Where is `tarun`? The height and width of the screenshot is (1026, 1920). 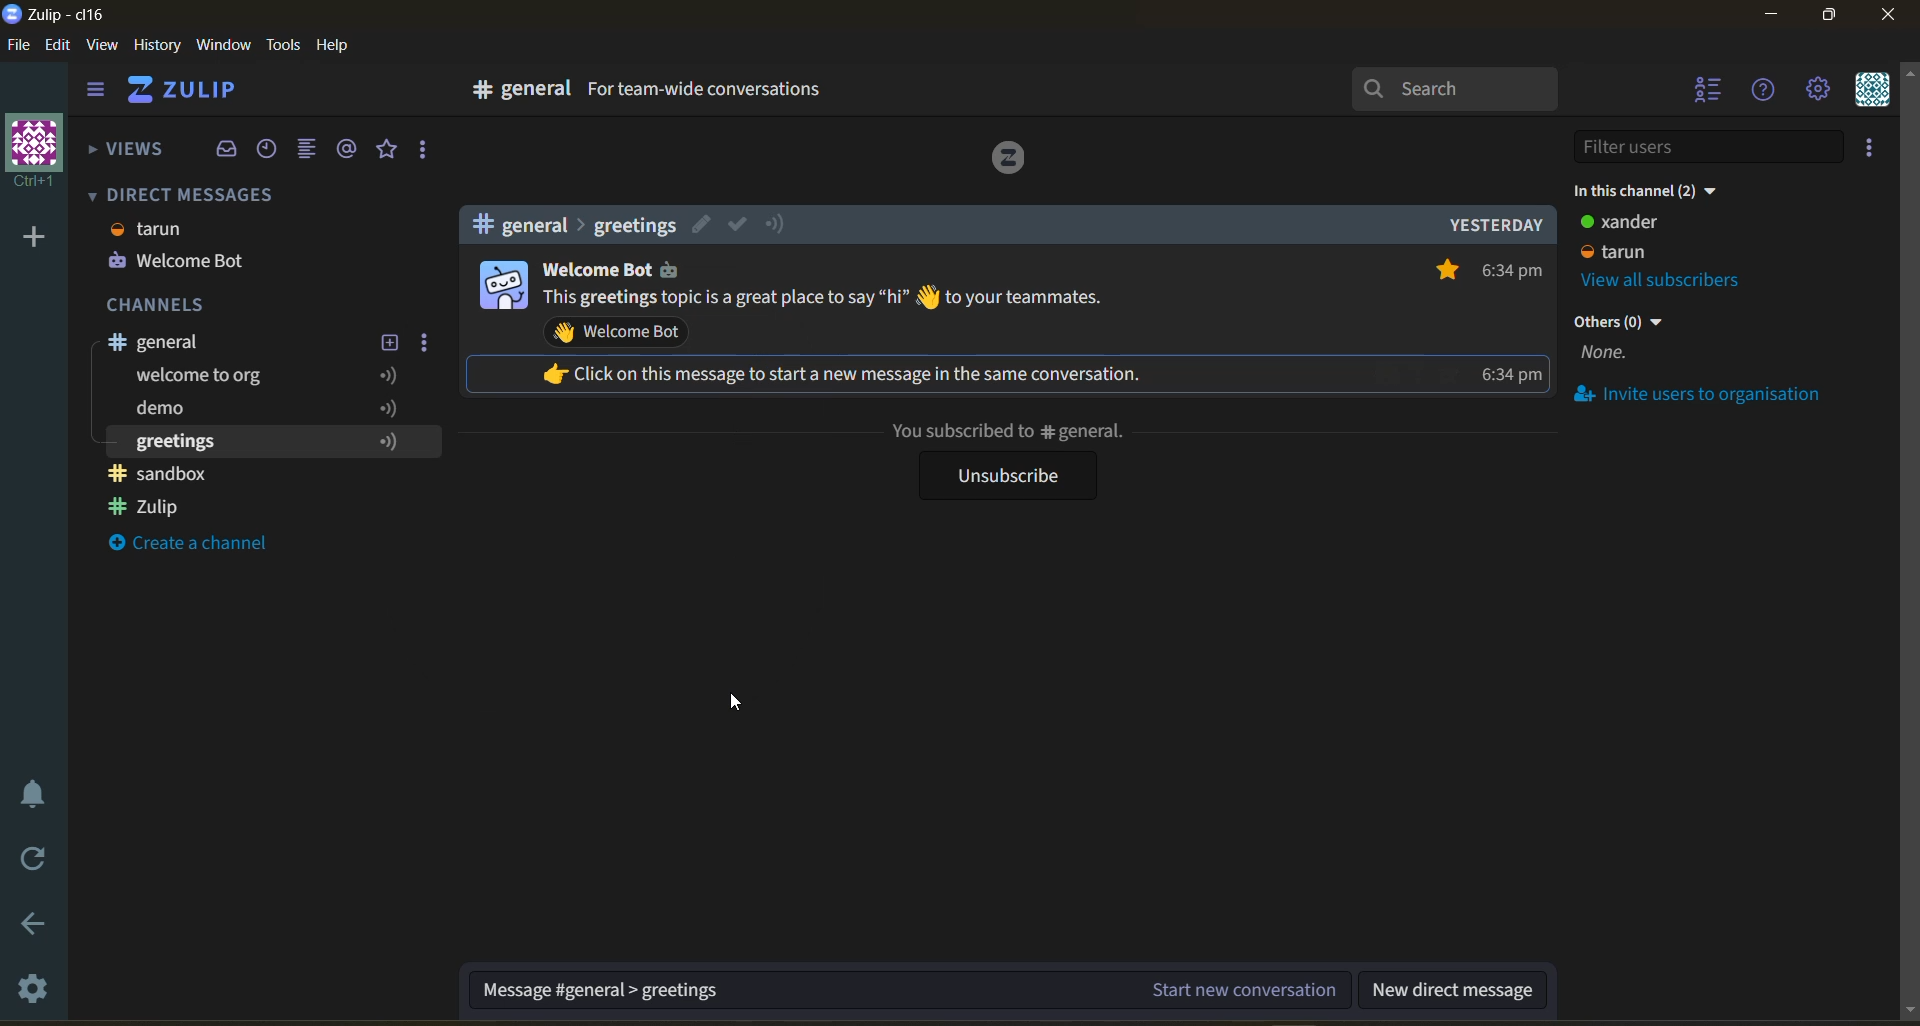
tarun is located at coordinates (154, 231).